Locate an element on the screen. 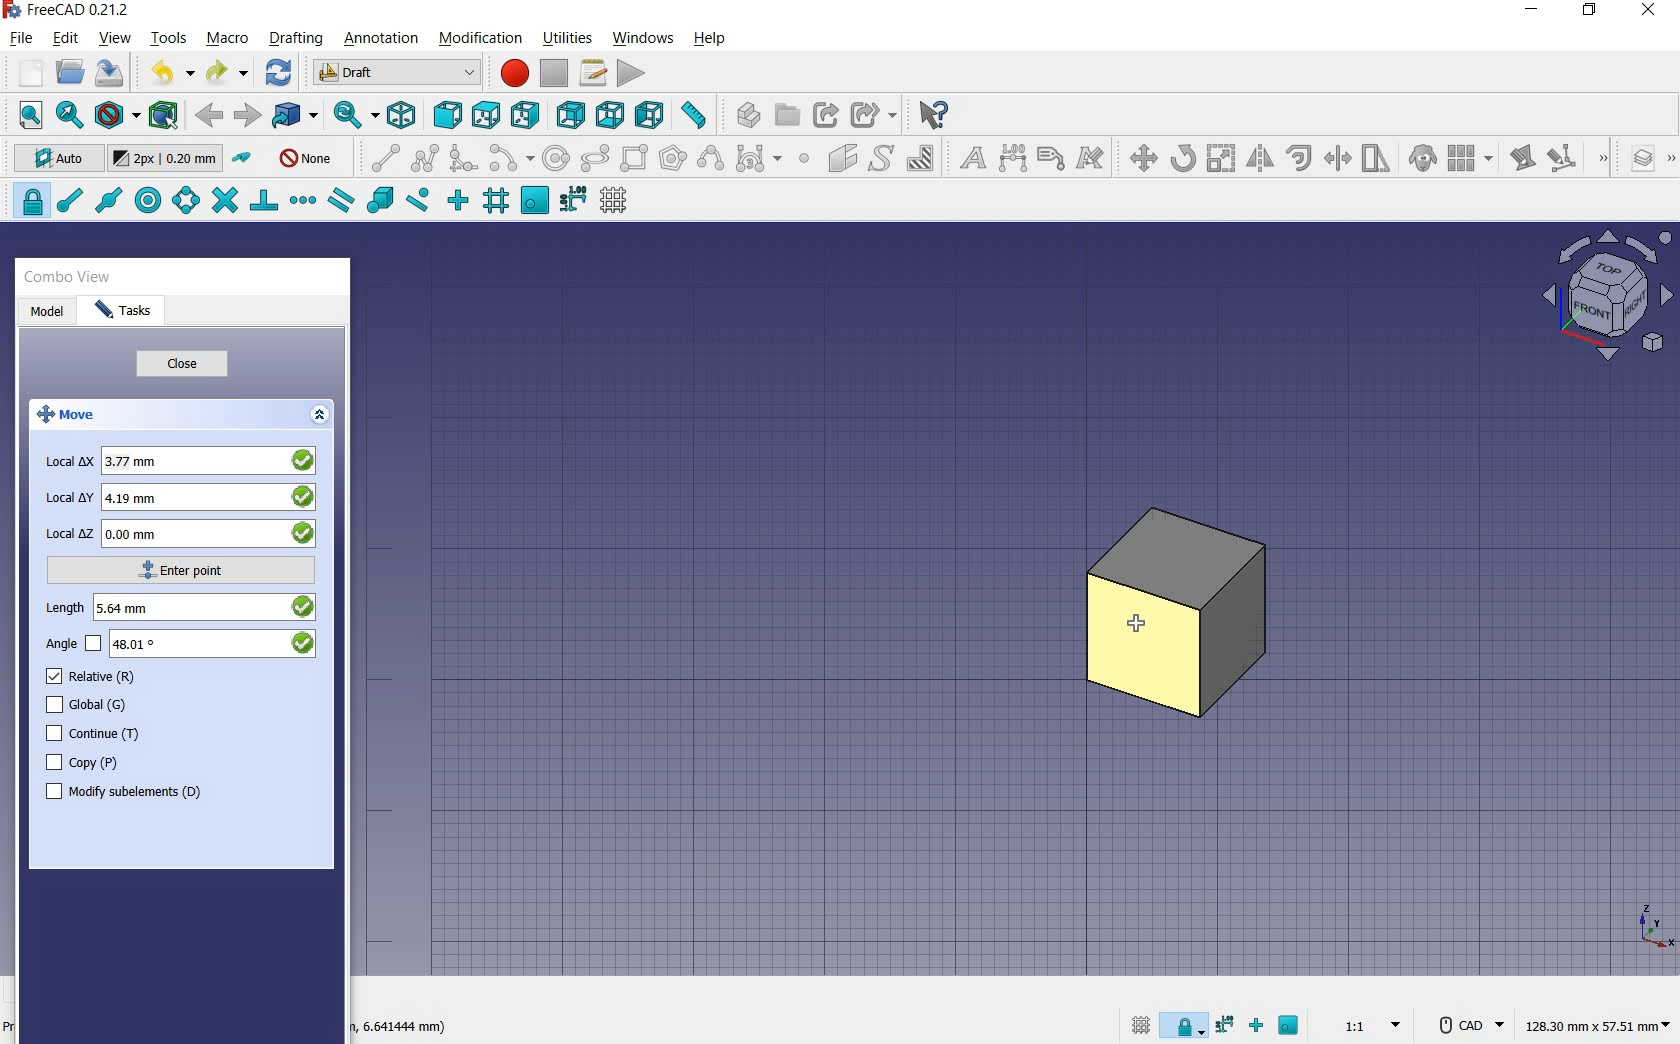  length is located at coordinates (181, 608).